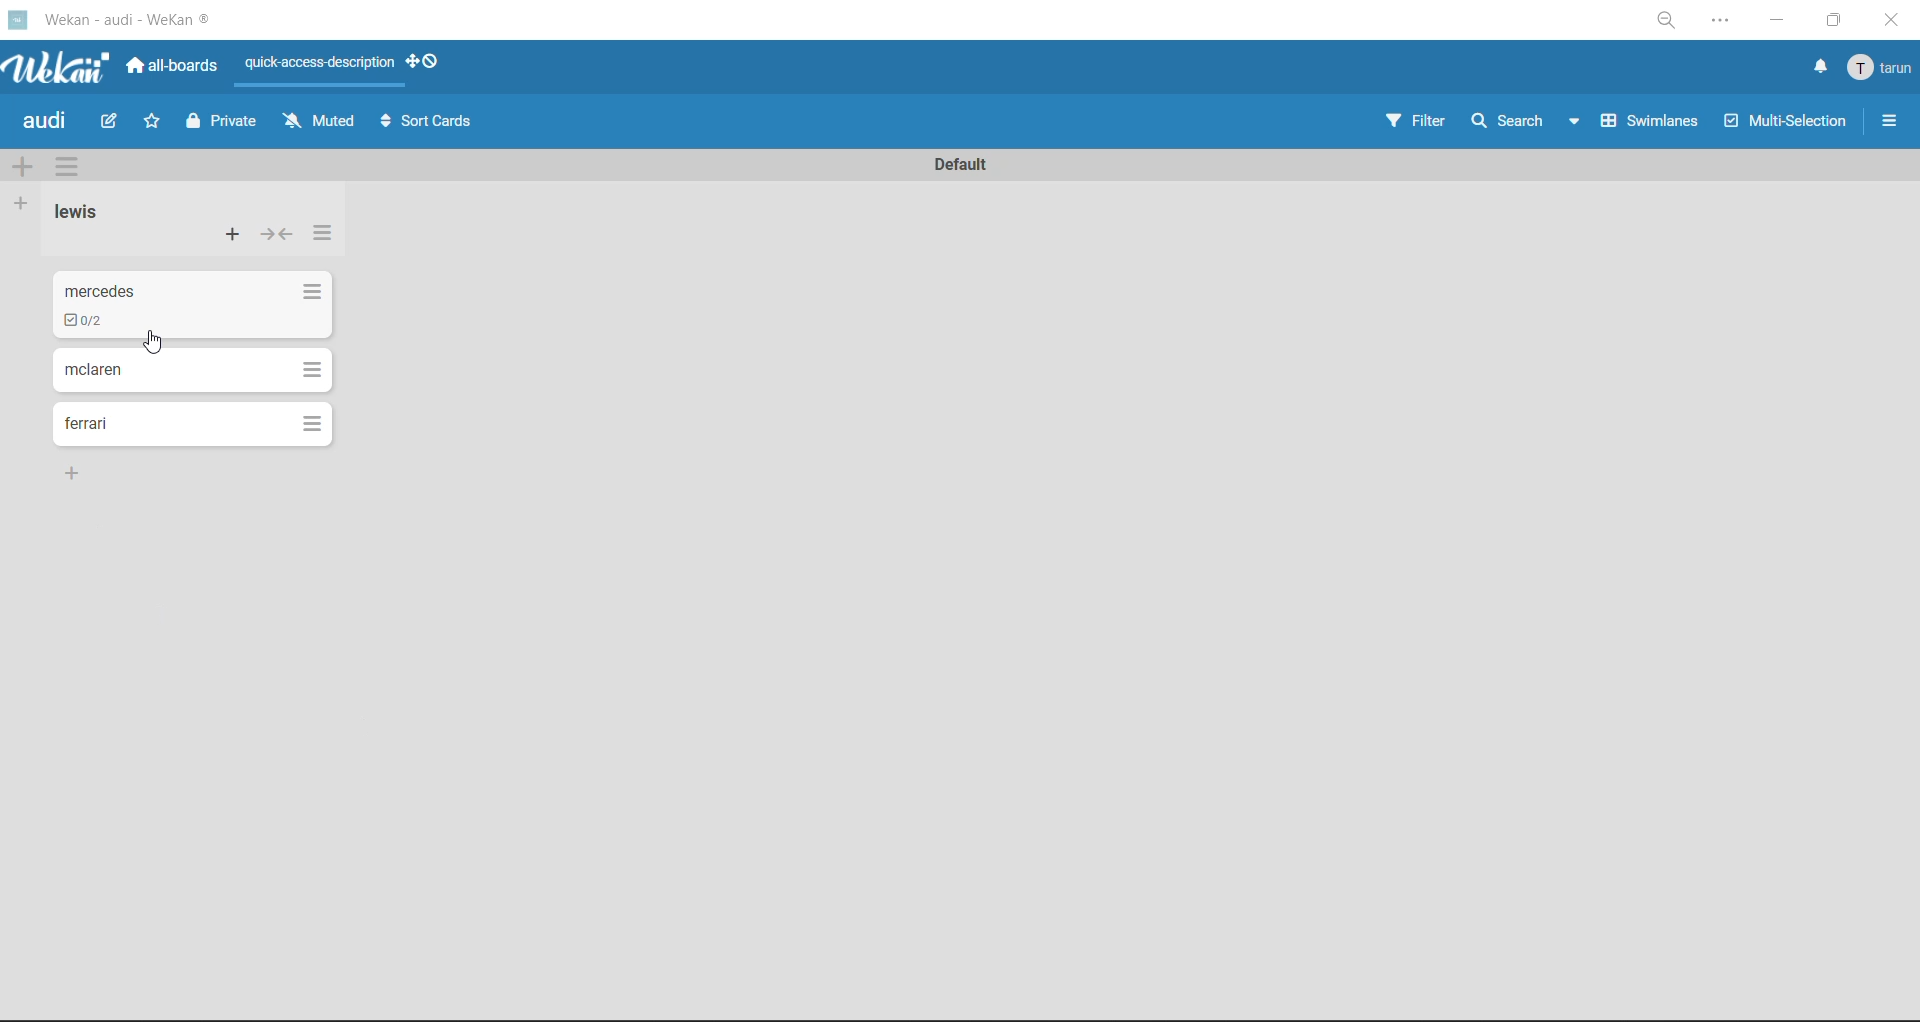 Image resolution: width=1920 pixels, height=1022 pixels. What do you see at coordinates (429, 122) in the screenshot?
I see `sort cards` at bounding box center [429, 122].